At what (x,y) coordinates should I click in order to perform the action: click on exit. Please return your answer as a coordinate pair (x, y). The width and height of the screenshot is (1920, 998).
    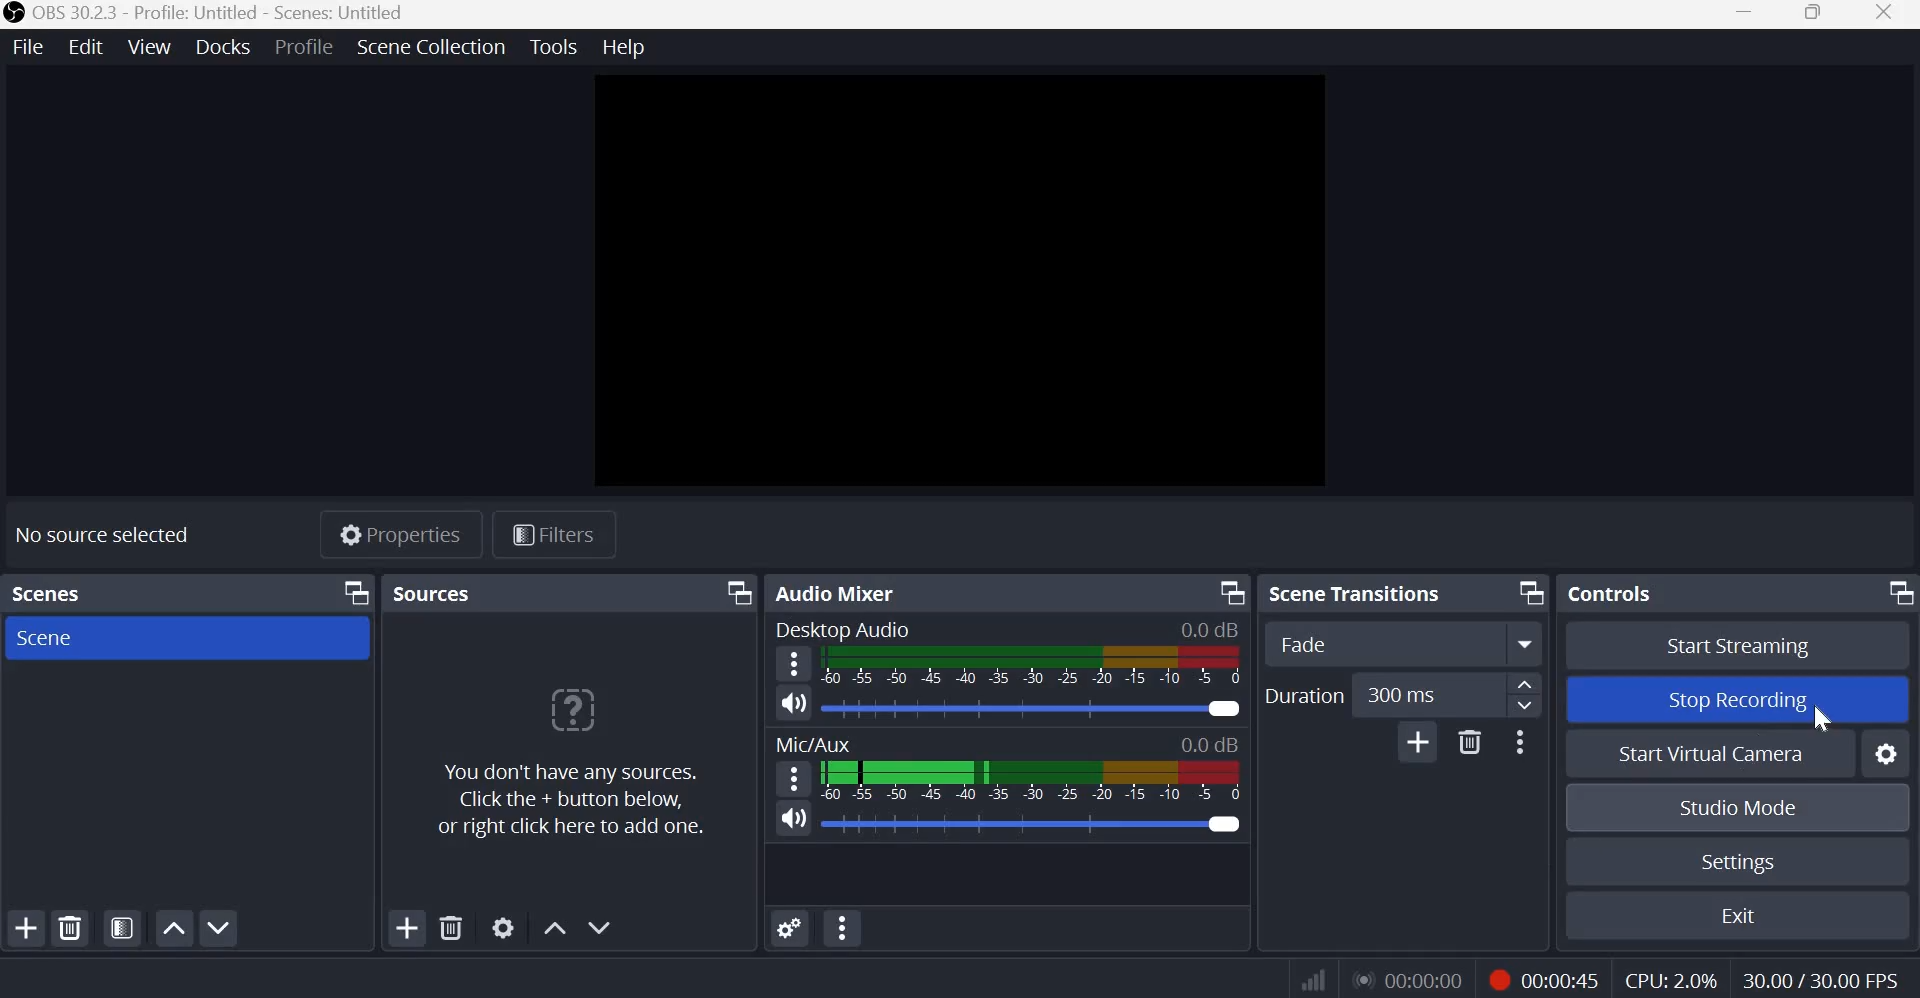
    Looking at the image, I should click on (1738, 914).